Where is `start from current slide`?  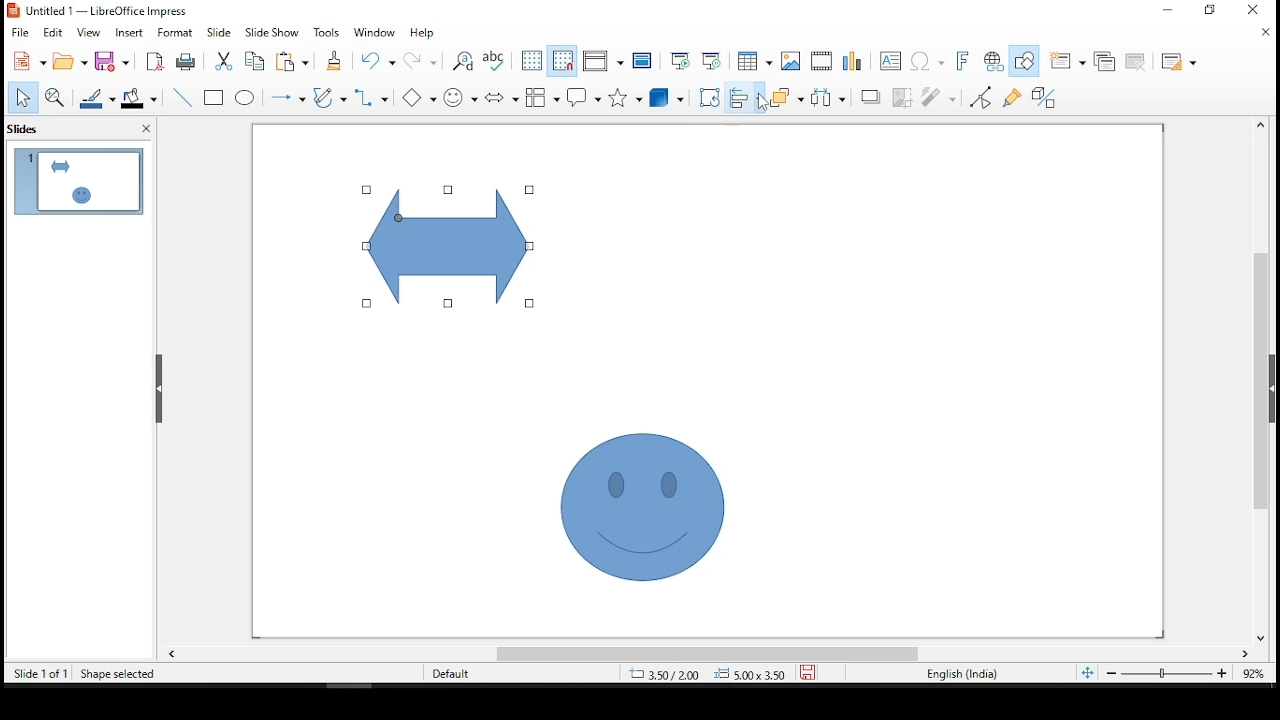 start from current slide is located at coordinates (708, 62).